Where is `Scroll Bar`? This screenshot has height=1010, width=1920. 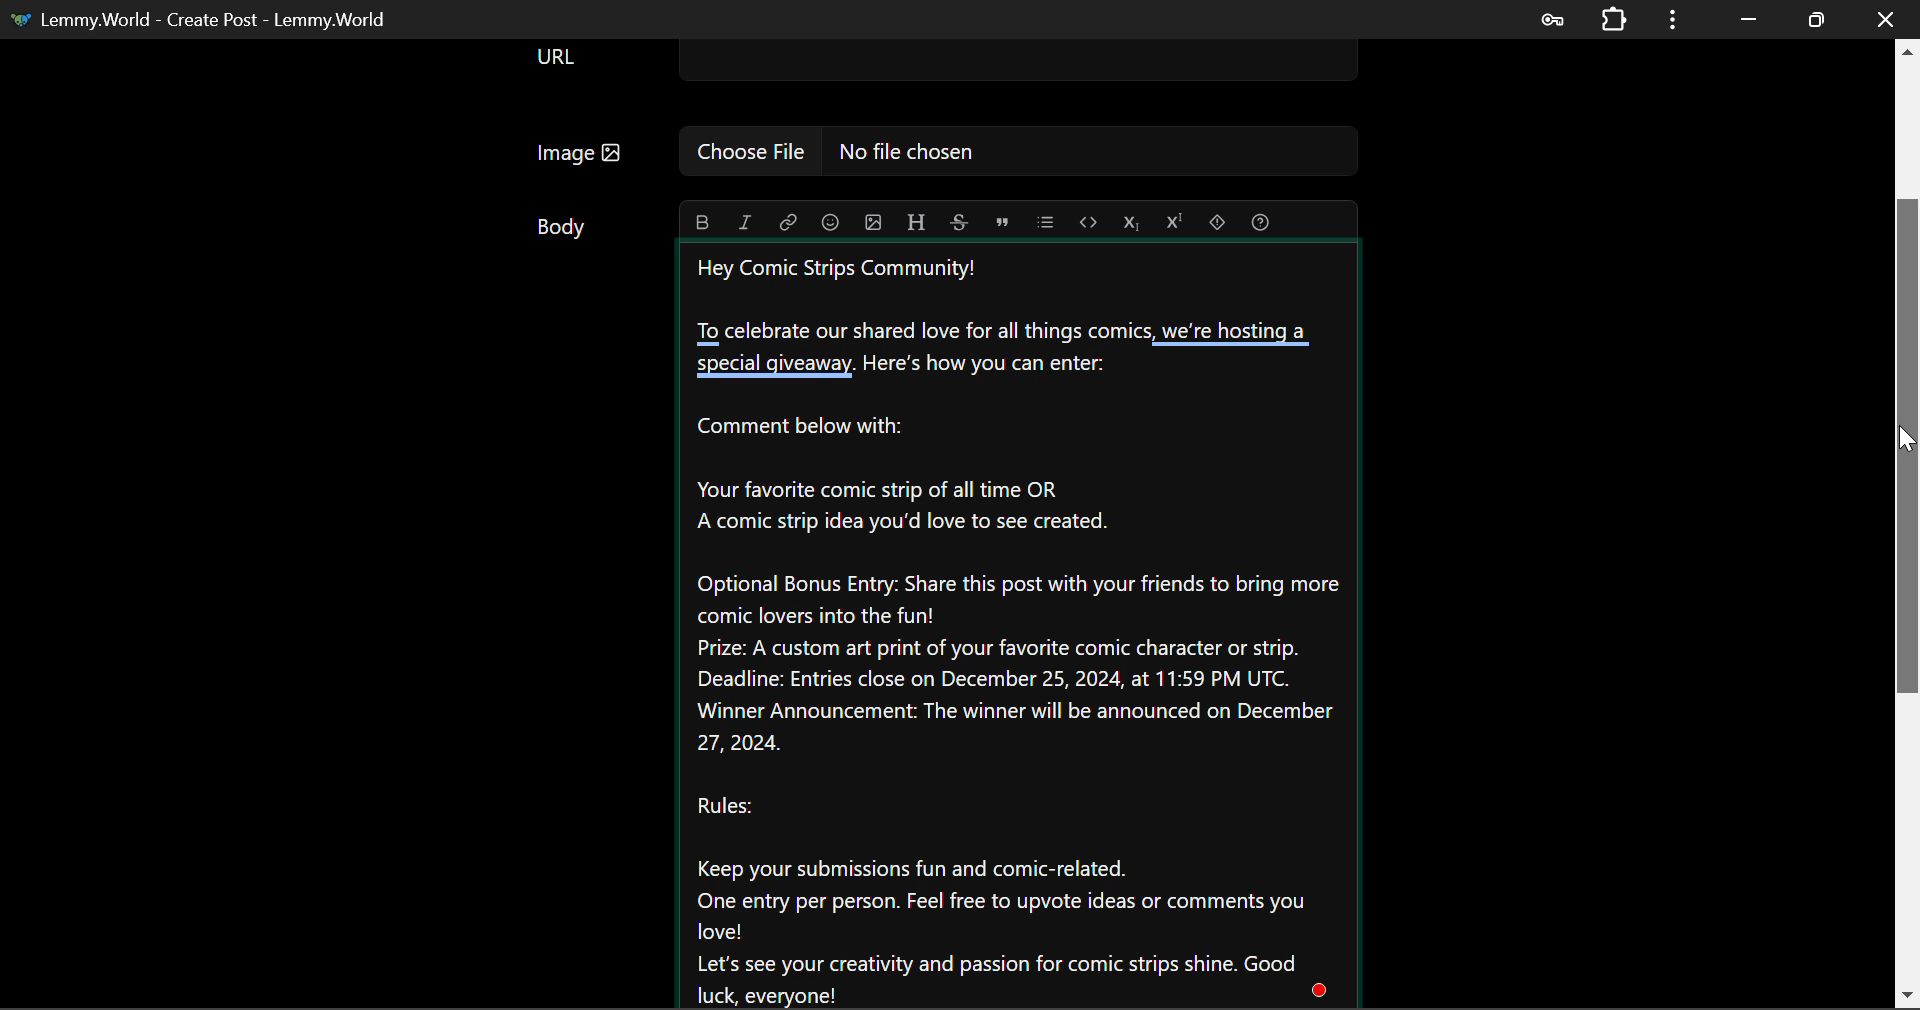 Scroll Bar is located at coordinates (1908, 522).